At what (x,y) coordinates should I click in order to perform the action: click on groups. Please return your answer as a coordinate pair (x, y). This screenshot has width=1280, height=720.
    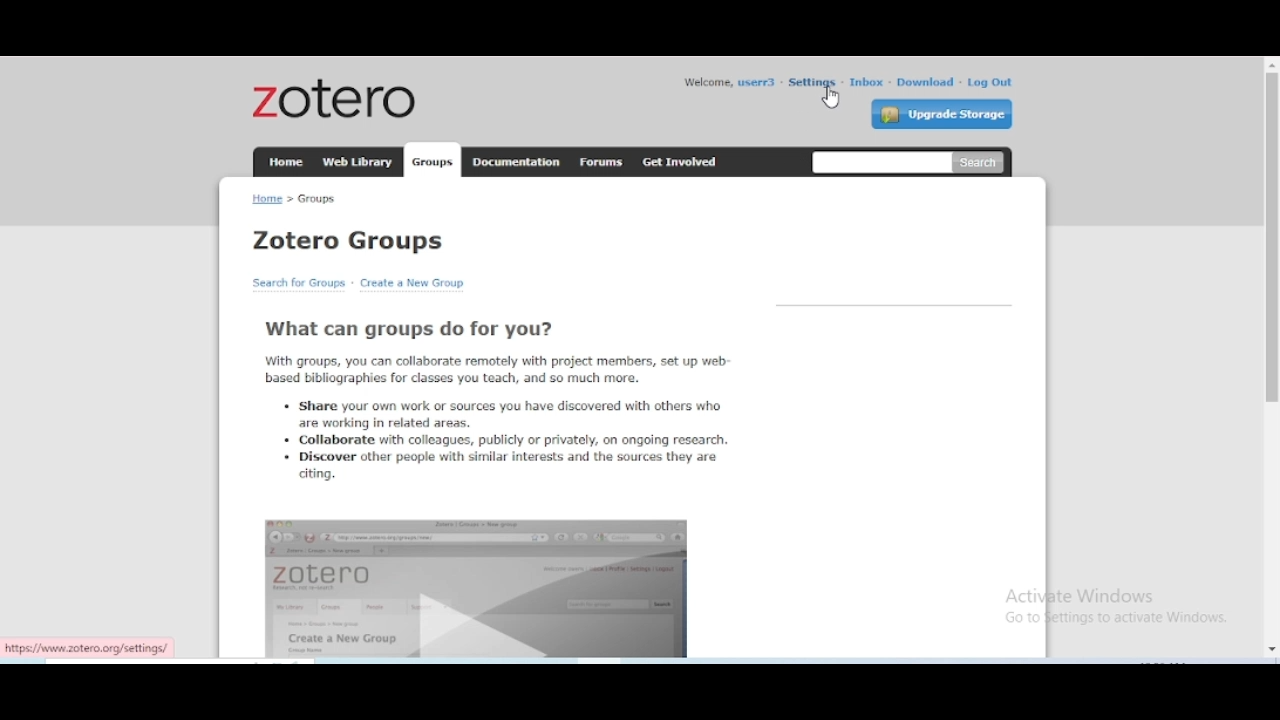
    Looking at the image, I should click on (316, 200).